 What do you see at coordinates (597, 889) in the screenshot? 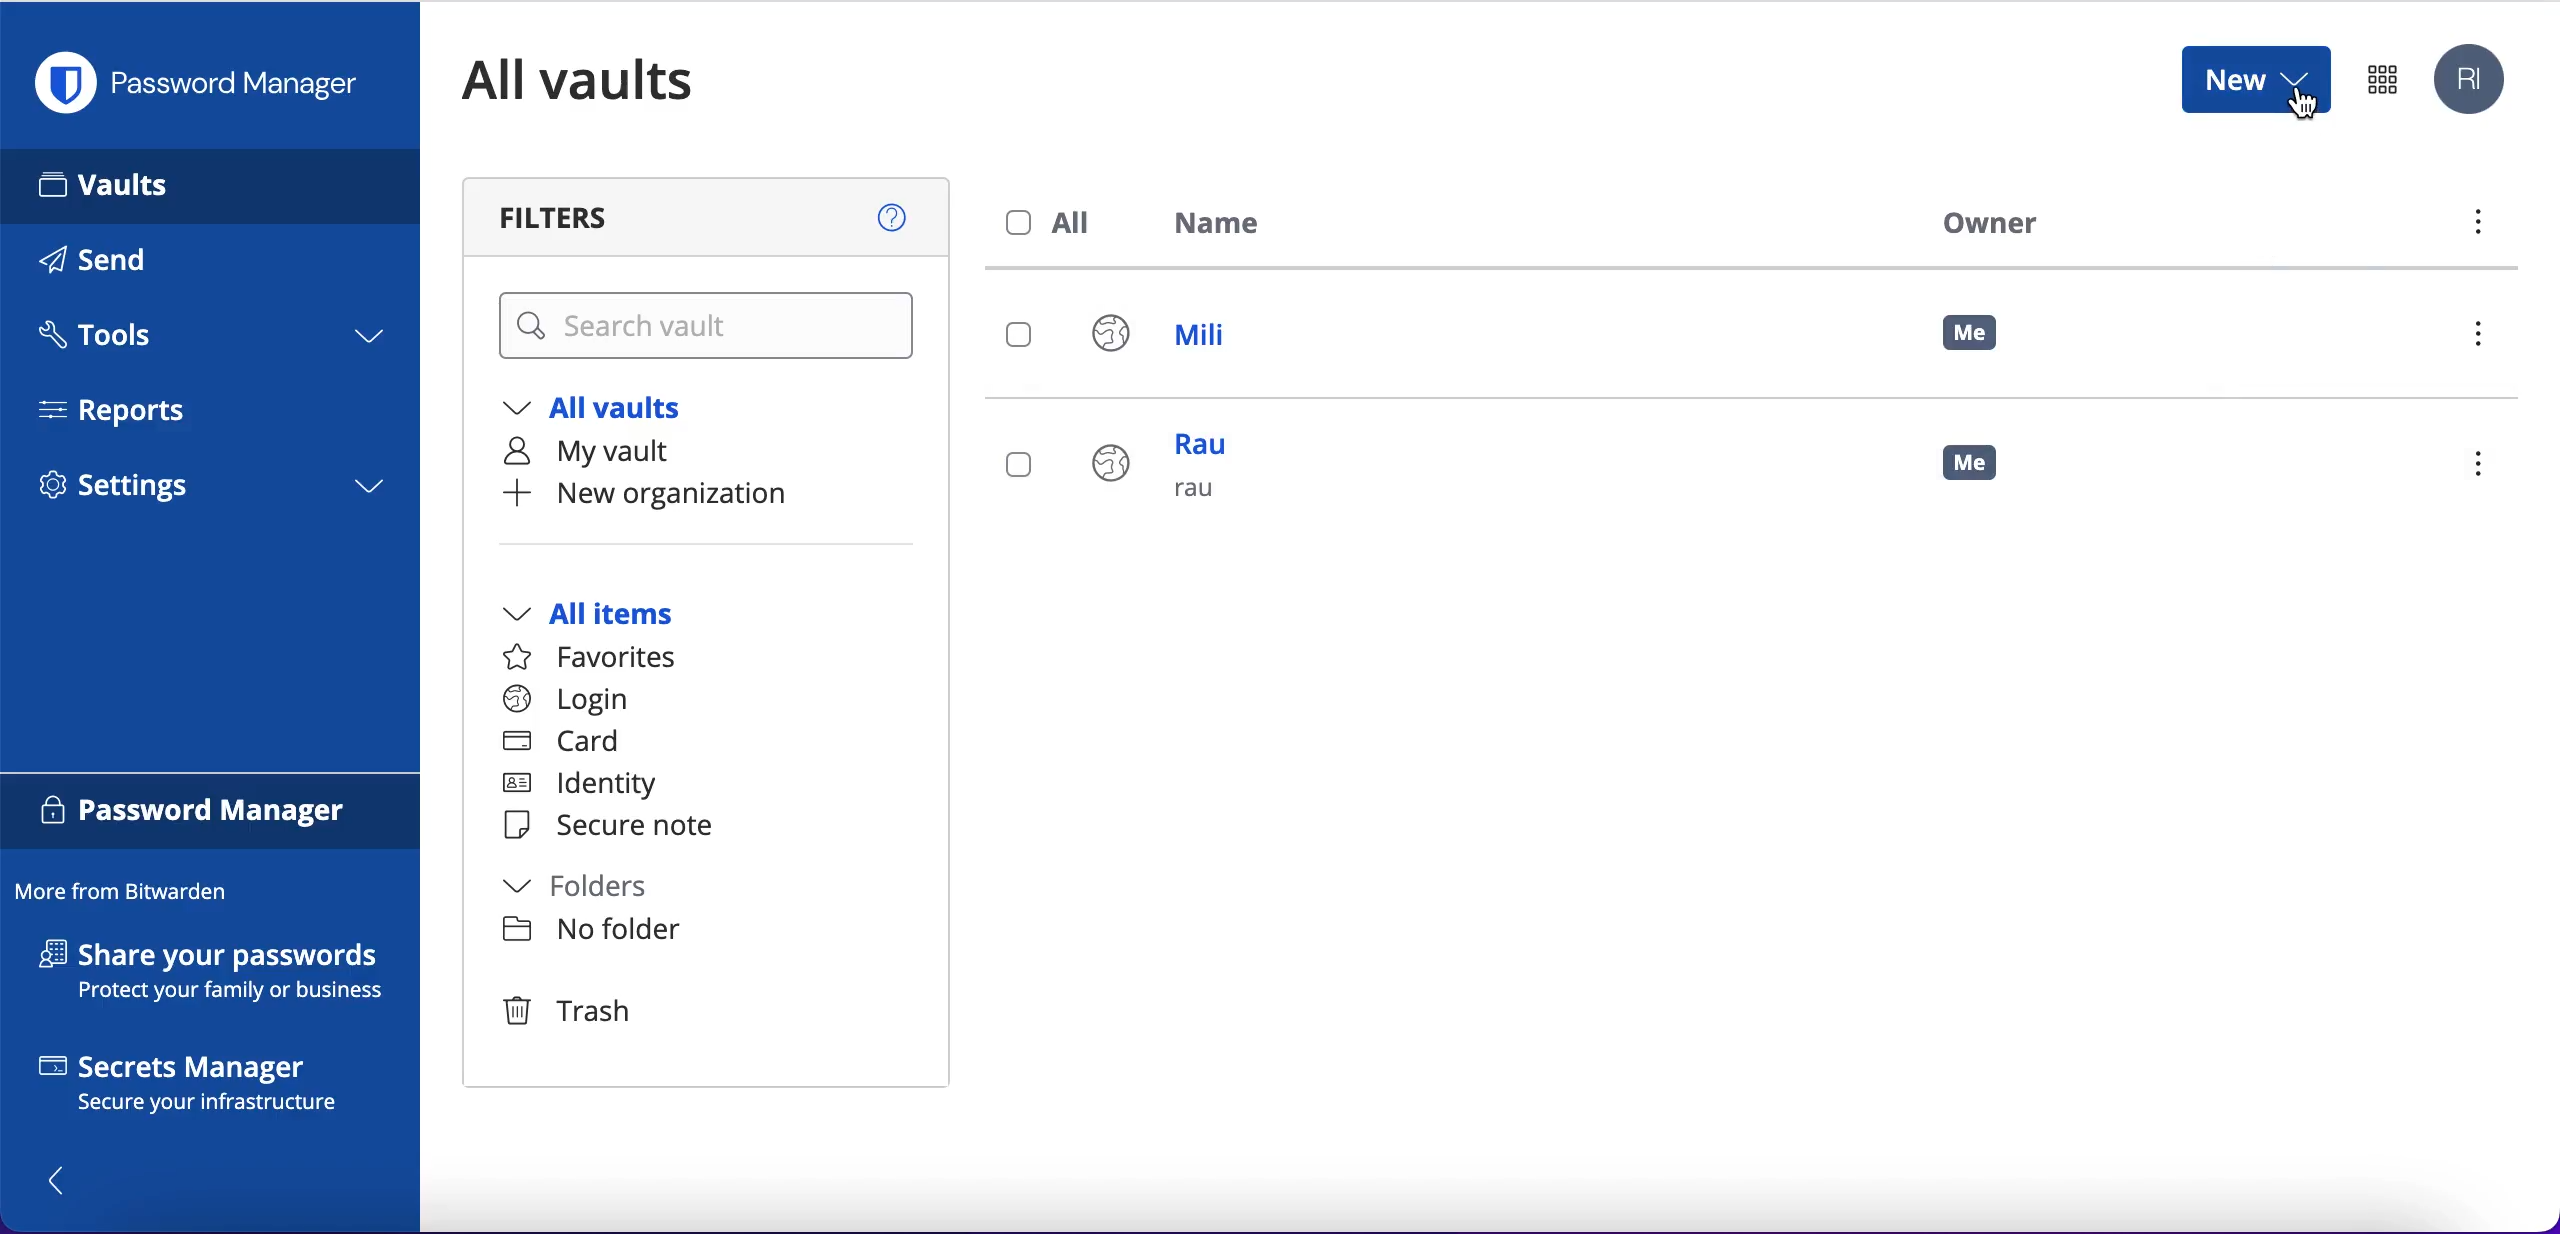
I see `folders` at bounding box center [597, 889].